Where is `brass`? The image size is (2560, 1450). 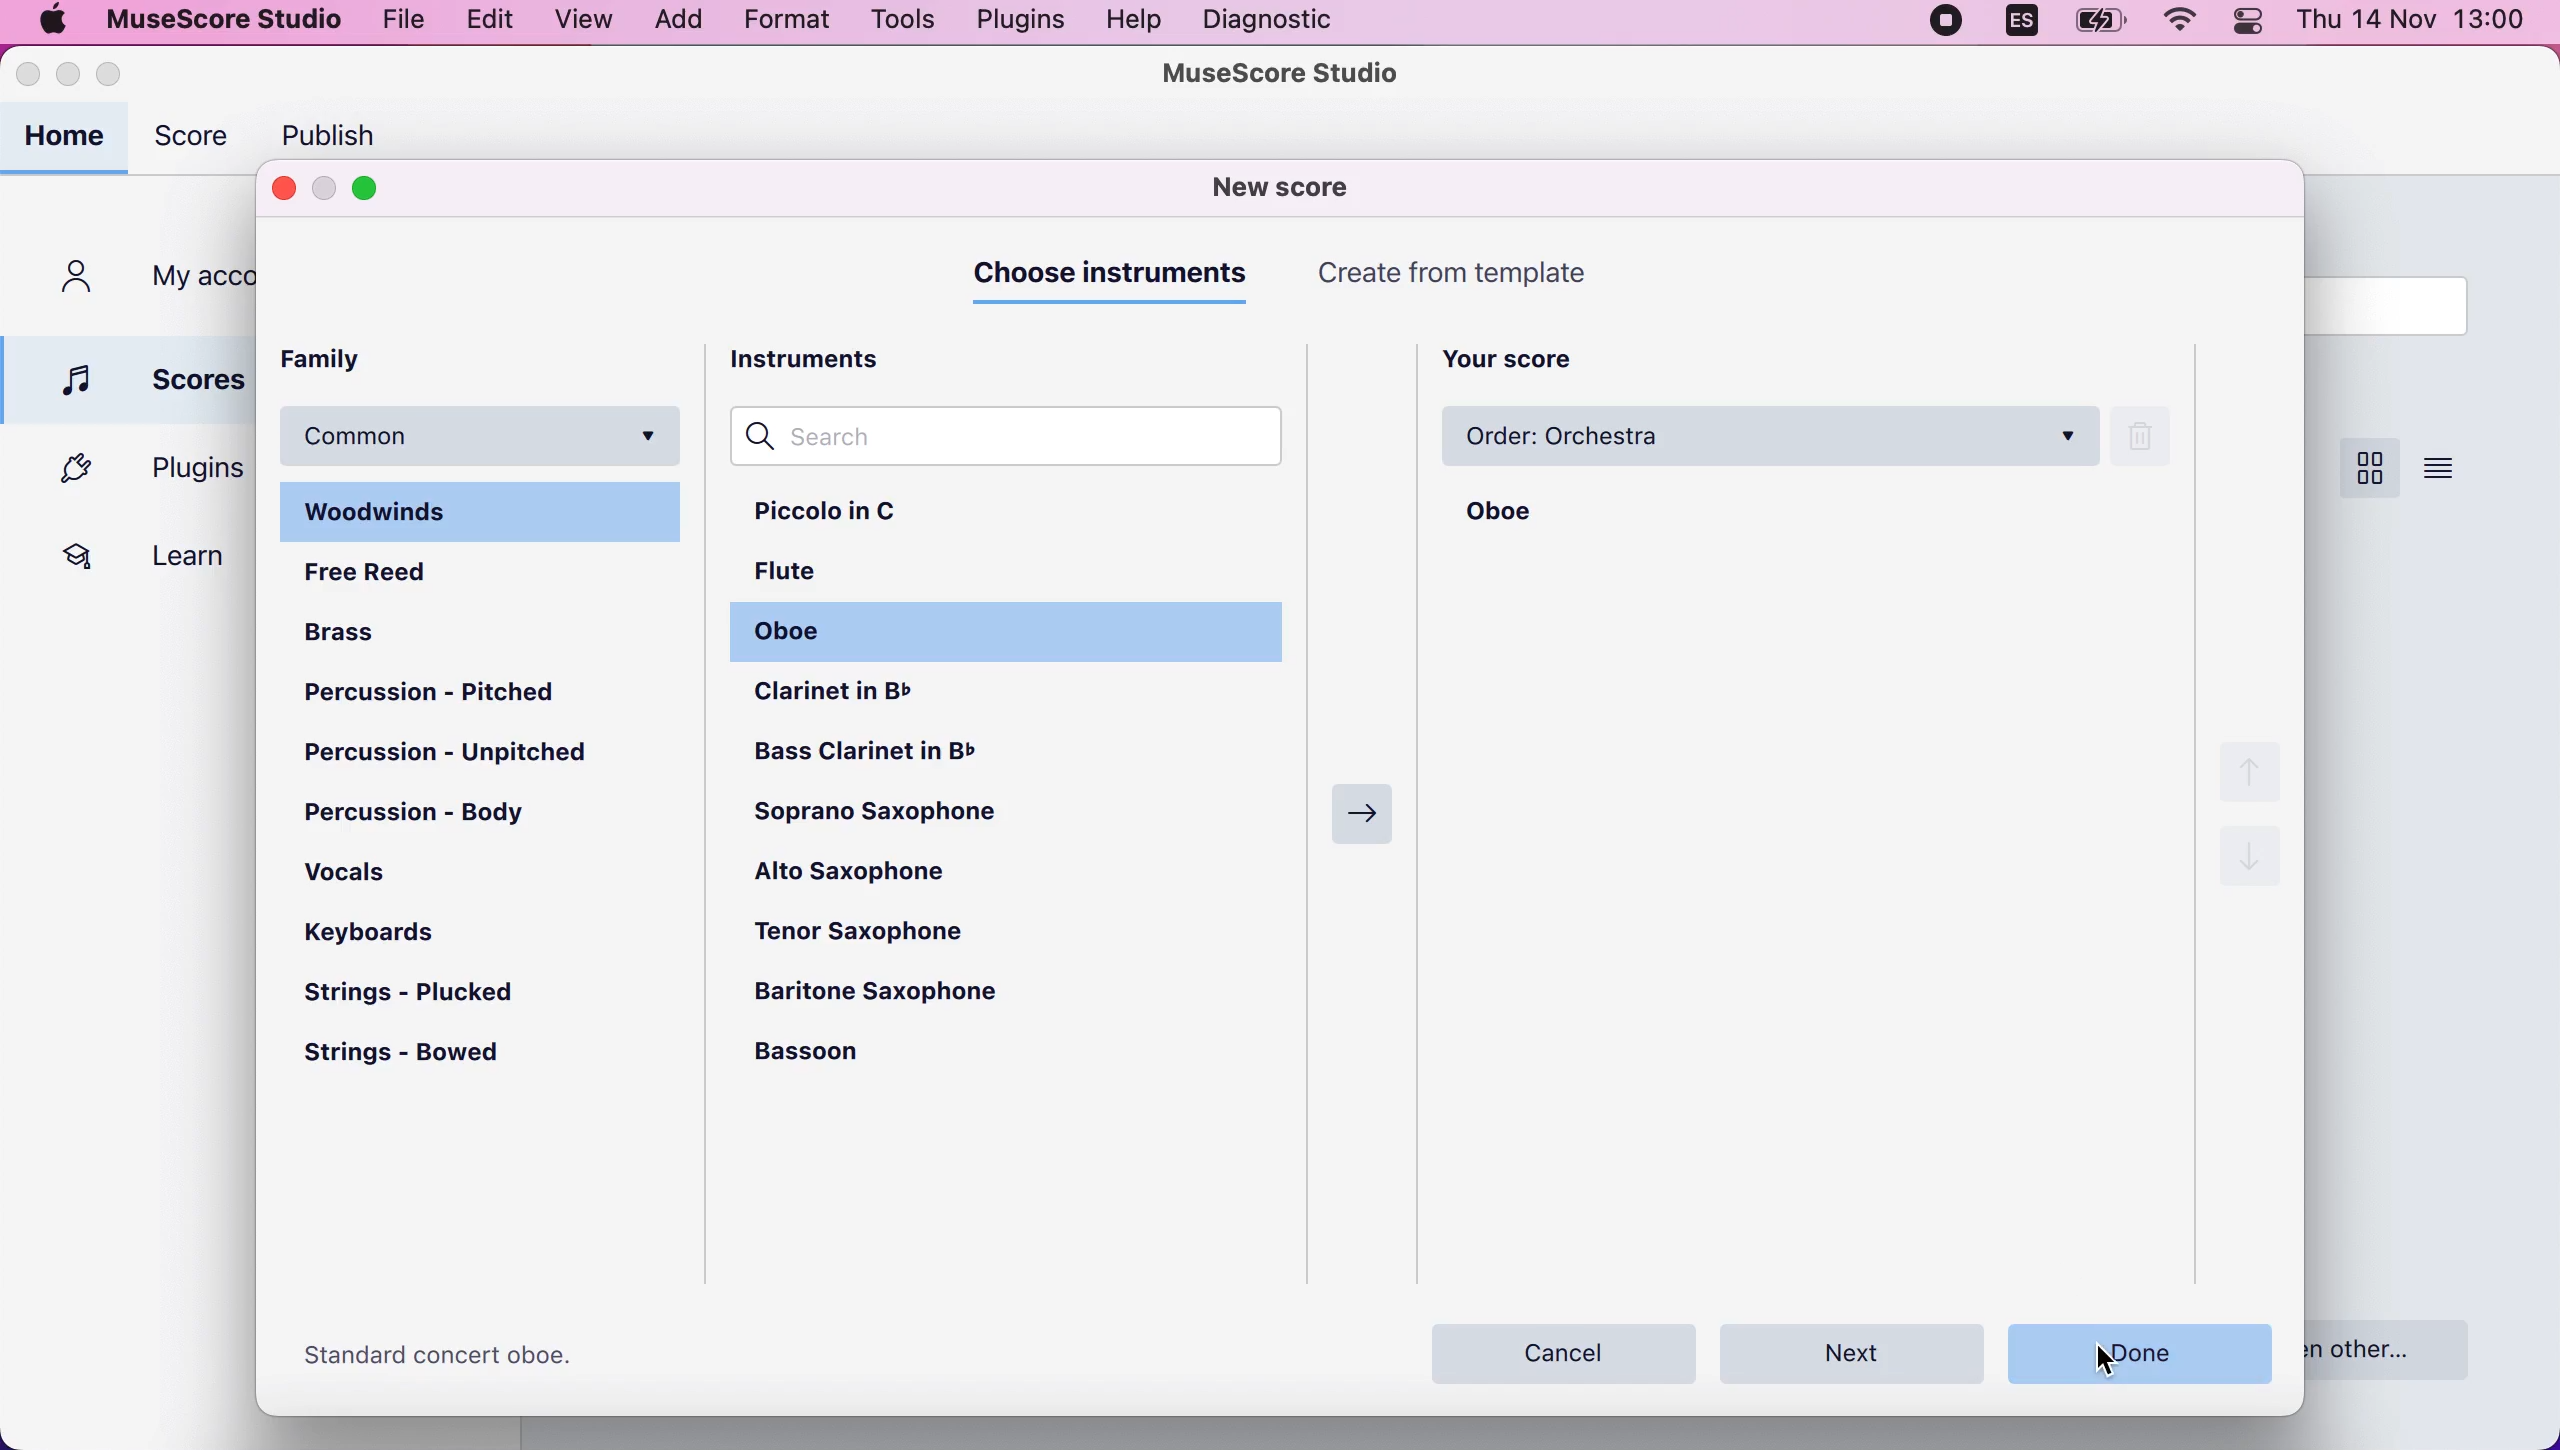 brass is located at coordinates (360, 628).